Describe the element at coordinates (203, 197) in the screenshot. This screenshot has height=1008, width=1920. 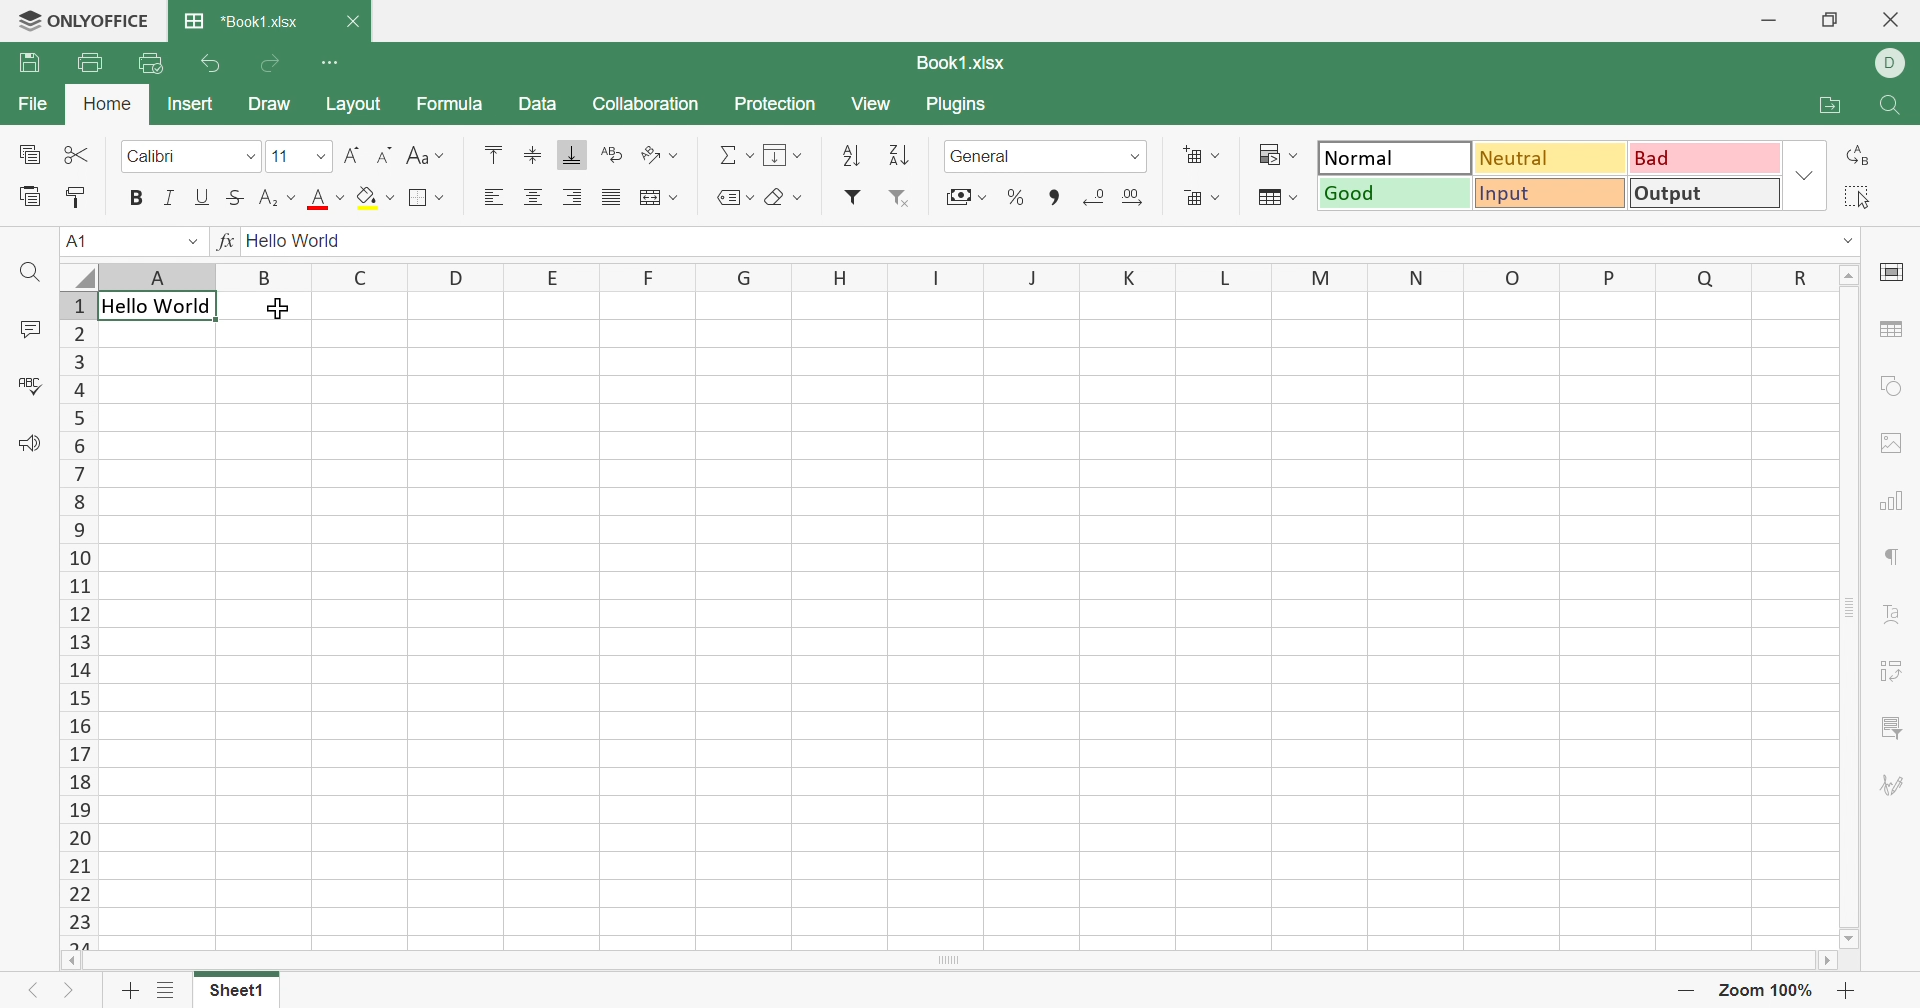
I see `Underline` at that location.